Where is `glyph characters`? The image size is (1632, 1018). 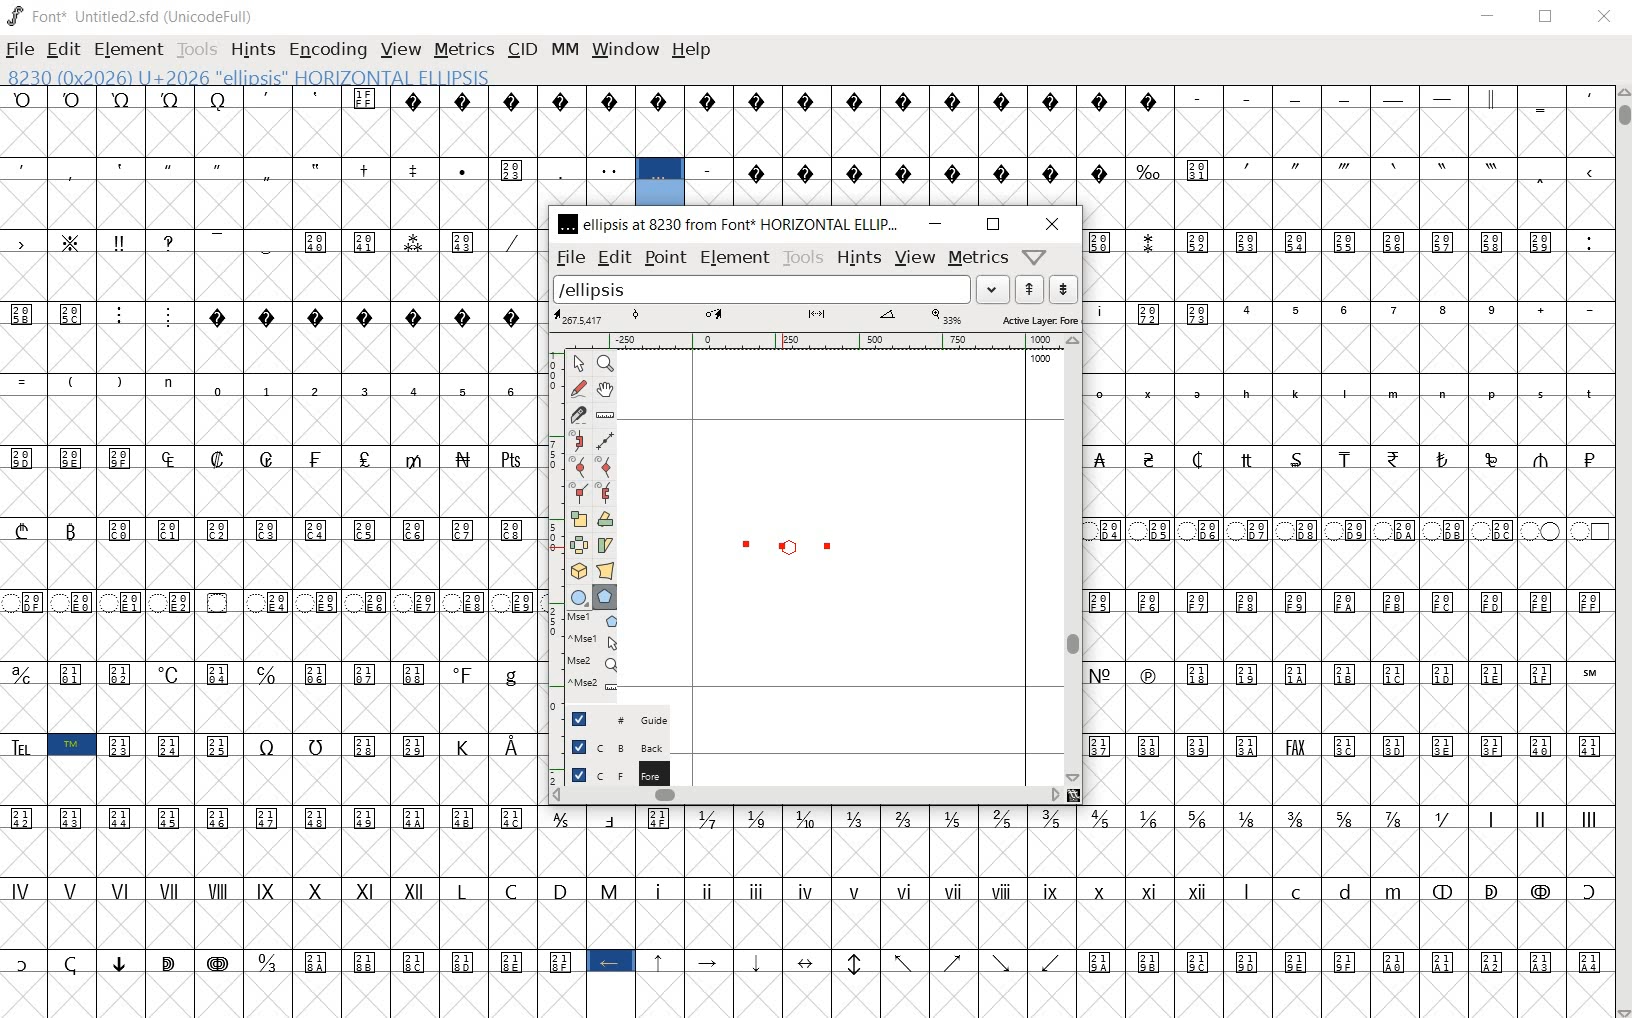 glyph characters is located at coordinates (1073, 908).